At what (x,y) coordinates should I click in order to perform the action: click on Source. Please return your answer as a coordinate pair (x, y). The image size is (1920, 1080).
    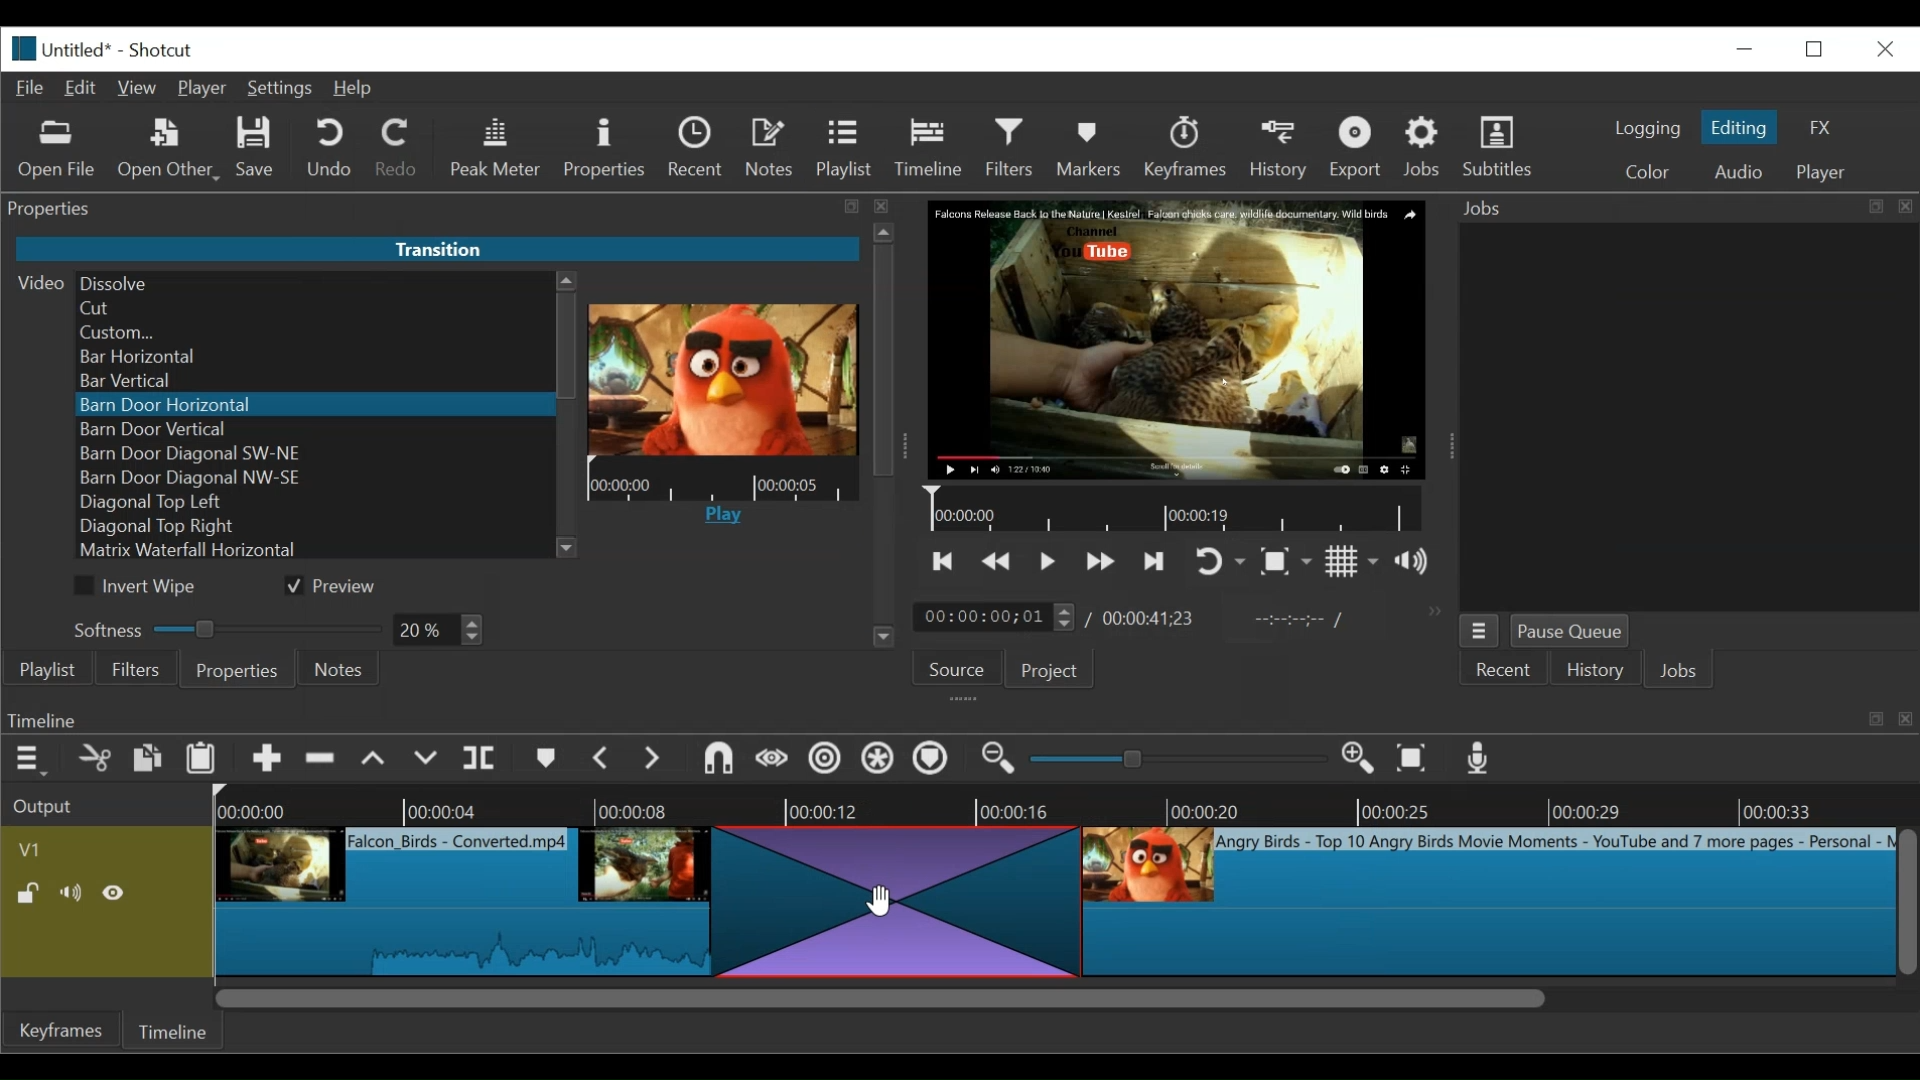
    Looking at the image, I should click on (961, 667).